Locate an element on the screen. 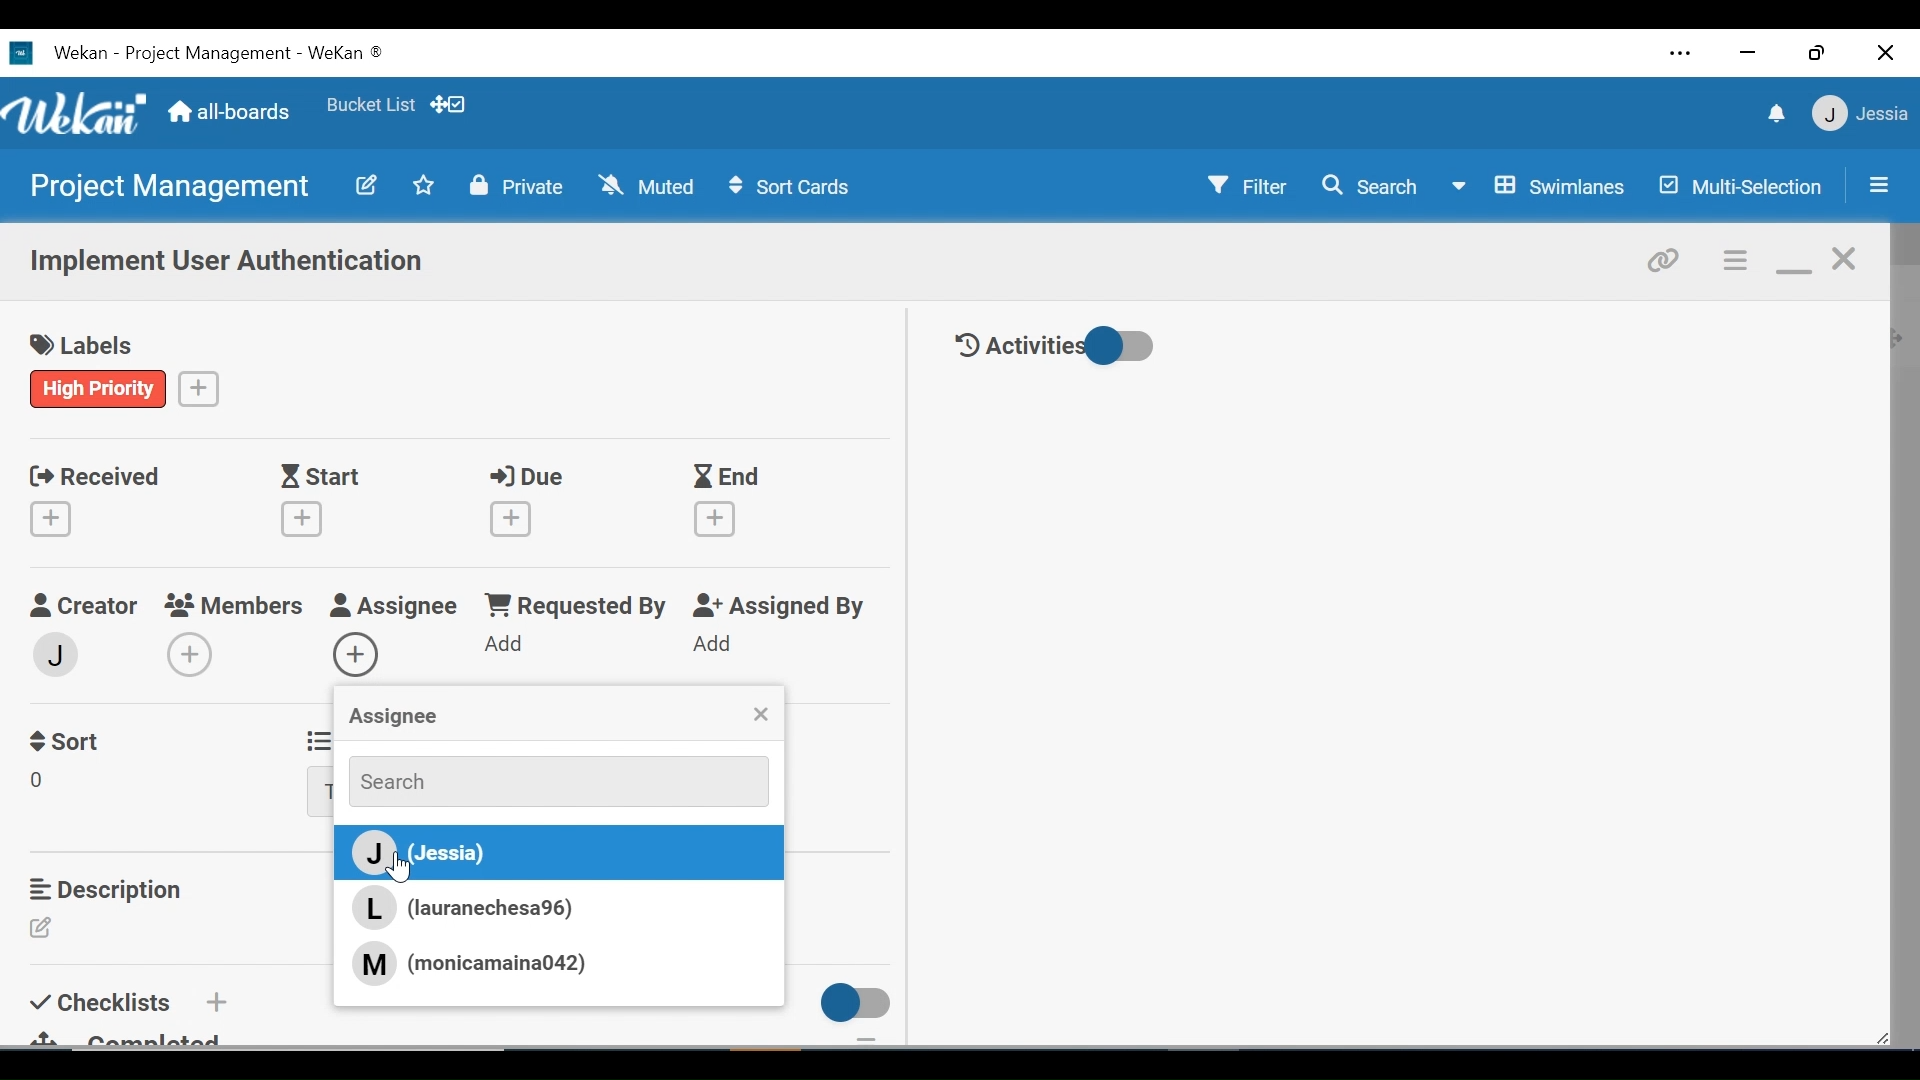  jessia is located at coordinates (1858, 113).